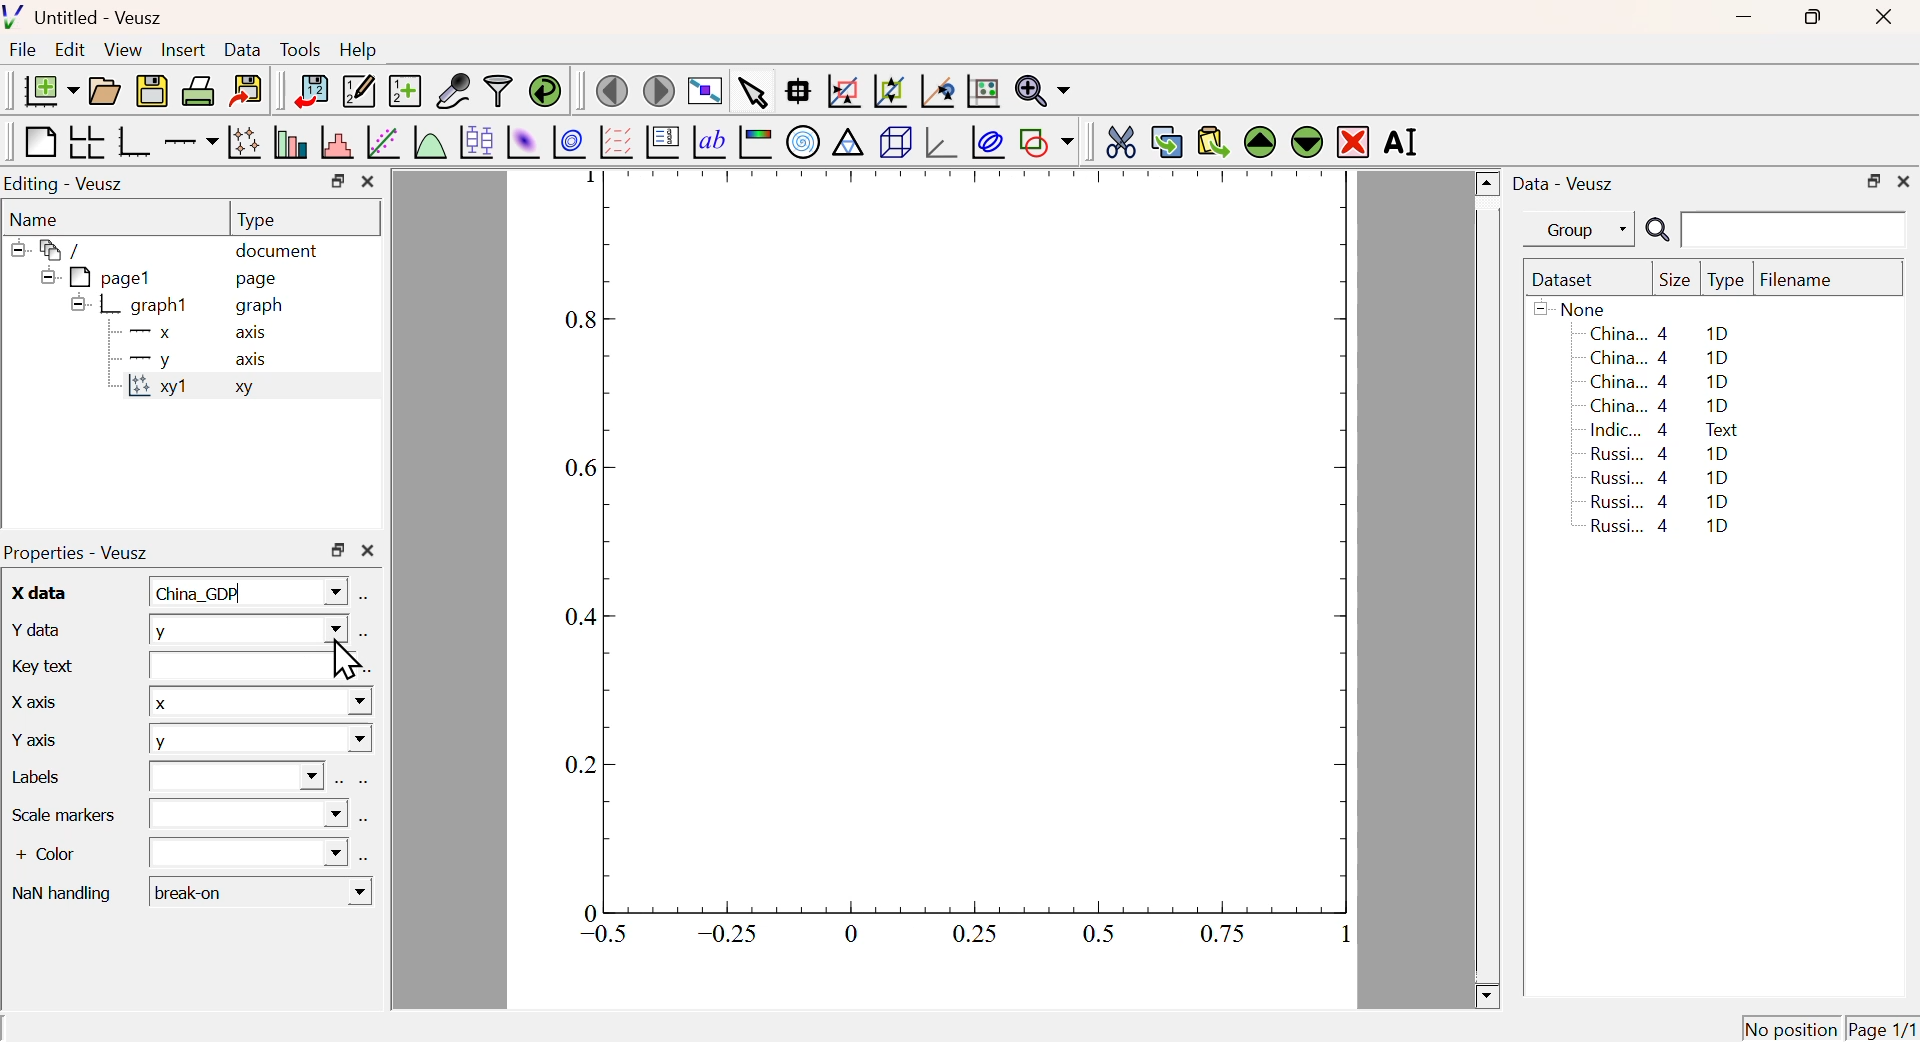  I want to click on Y, so click(260, 742).